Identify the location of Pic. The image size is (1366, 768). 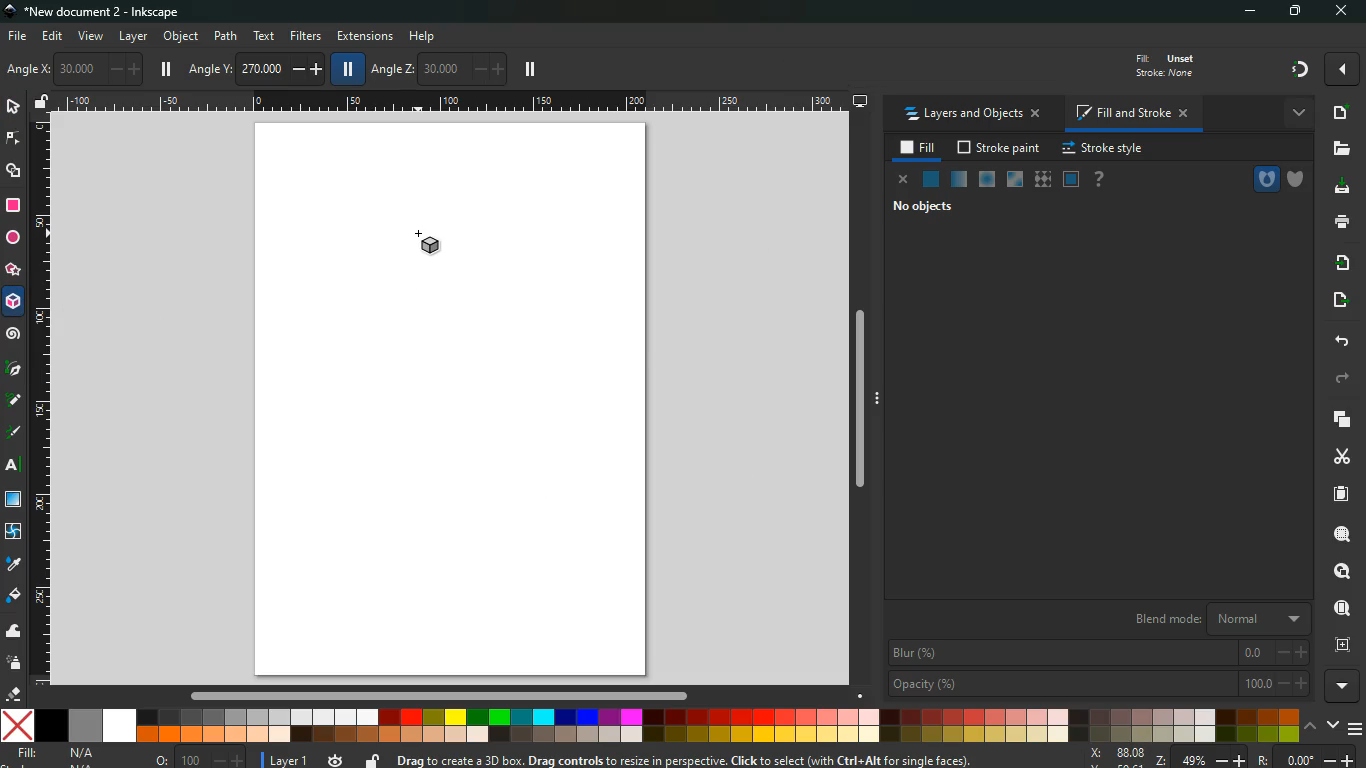
(14, 366).